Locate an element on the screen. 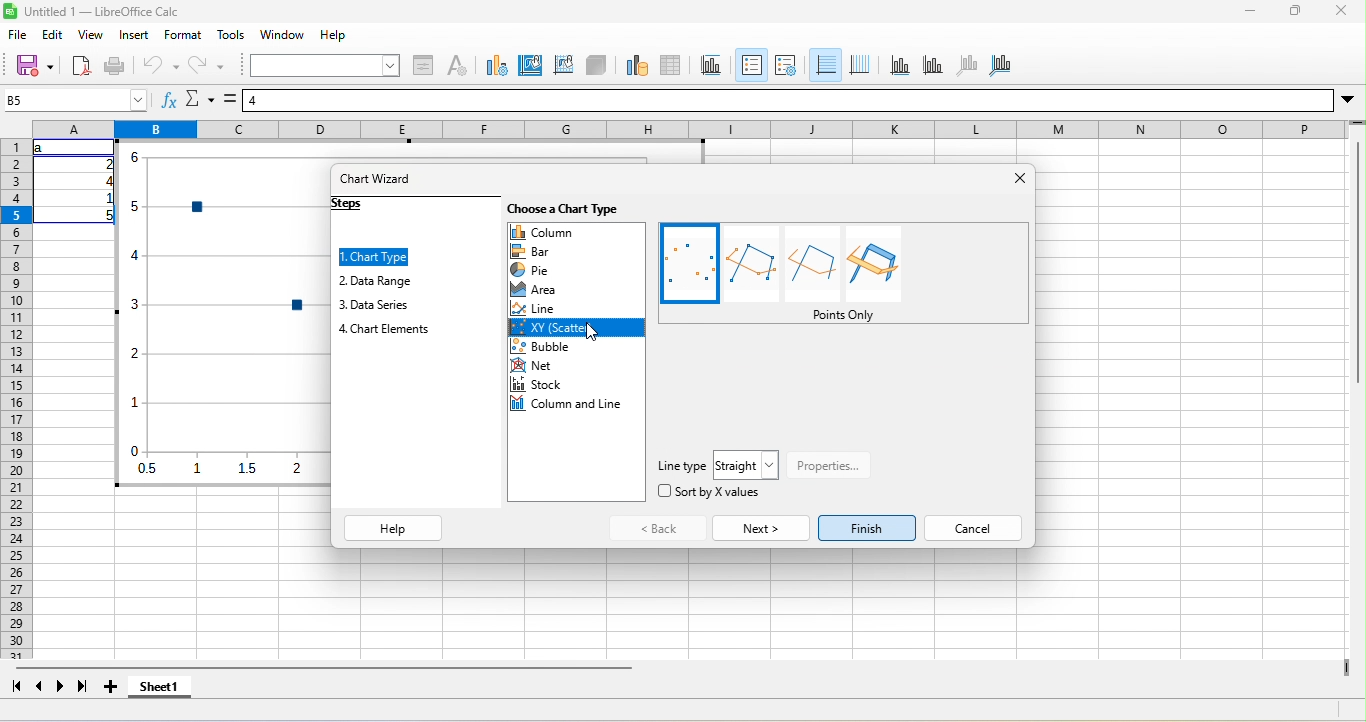 This screenshot has height=722, width=1366. column is located at coordinates (577, 232).